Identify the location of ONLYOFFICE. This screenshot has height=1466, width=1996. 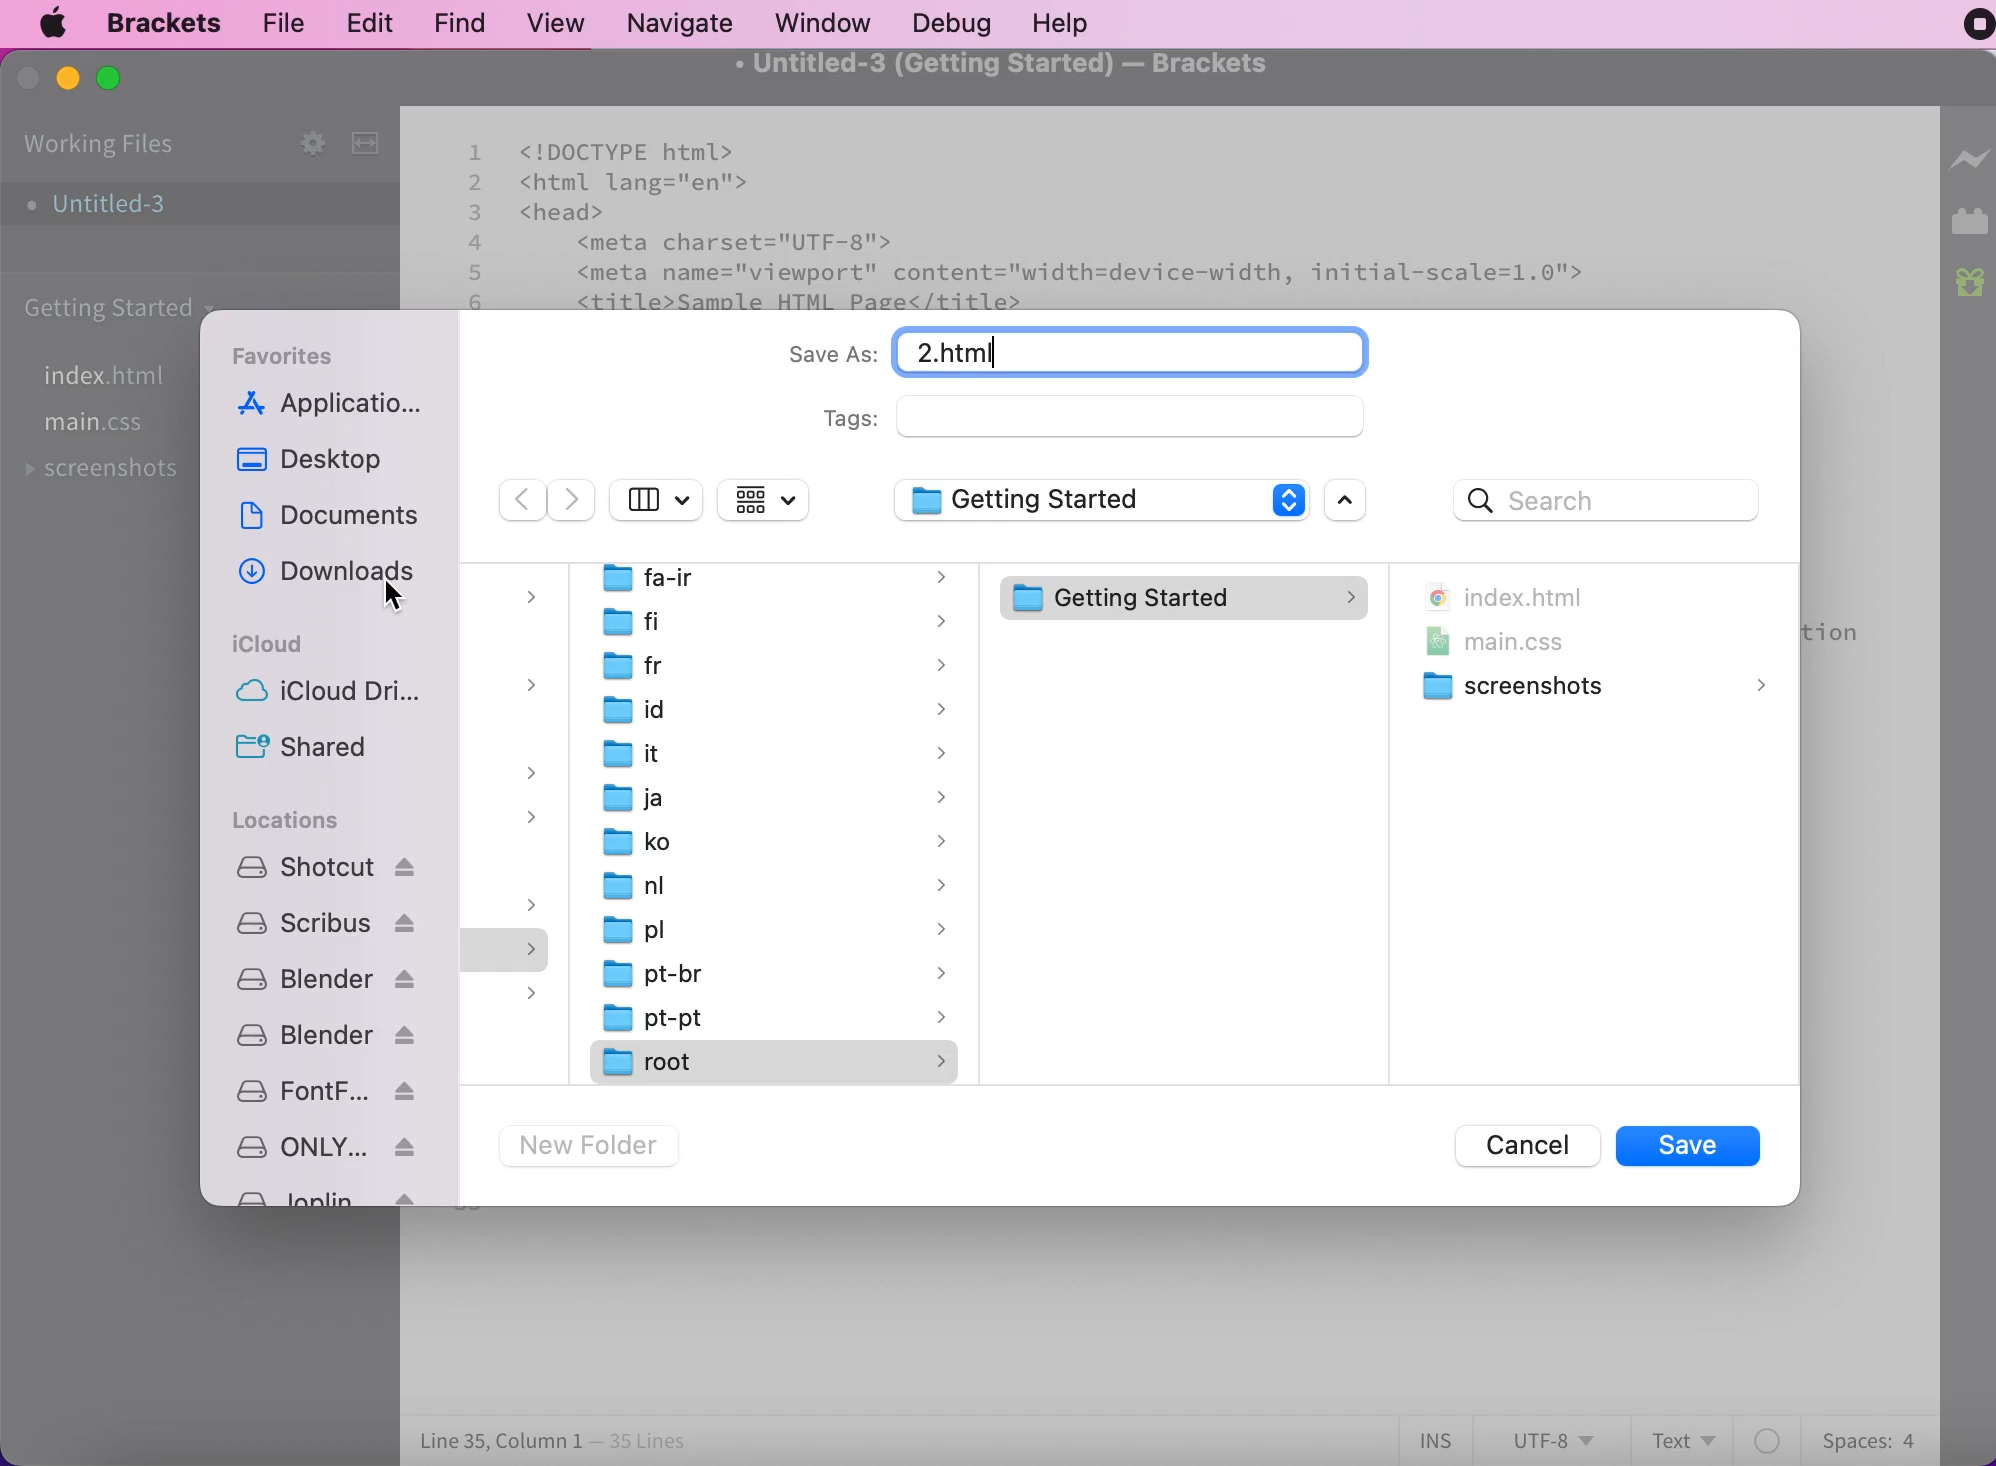
(326, 1146).